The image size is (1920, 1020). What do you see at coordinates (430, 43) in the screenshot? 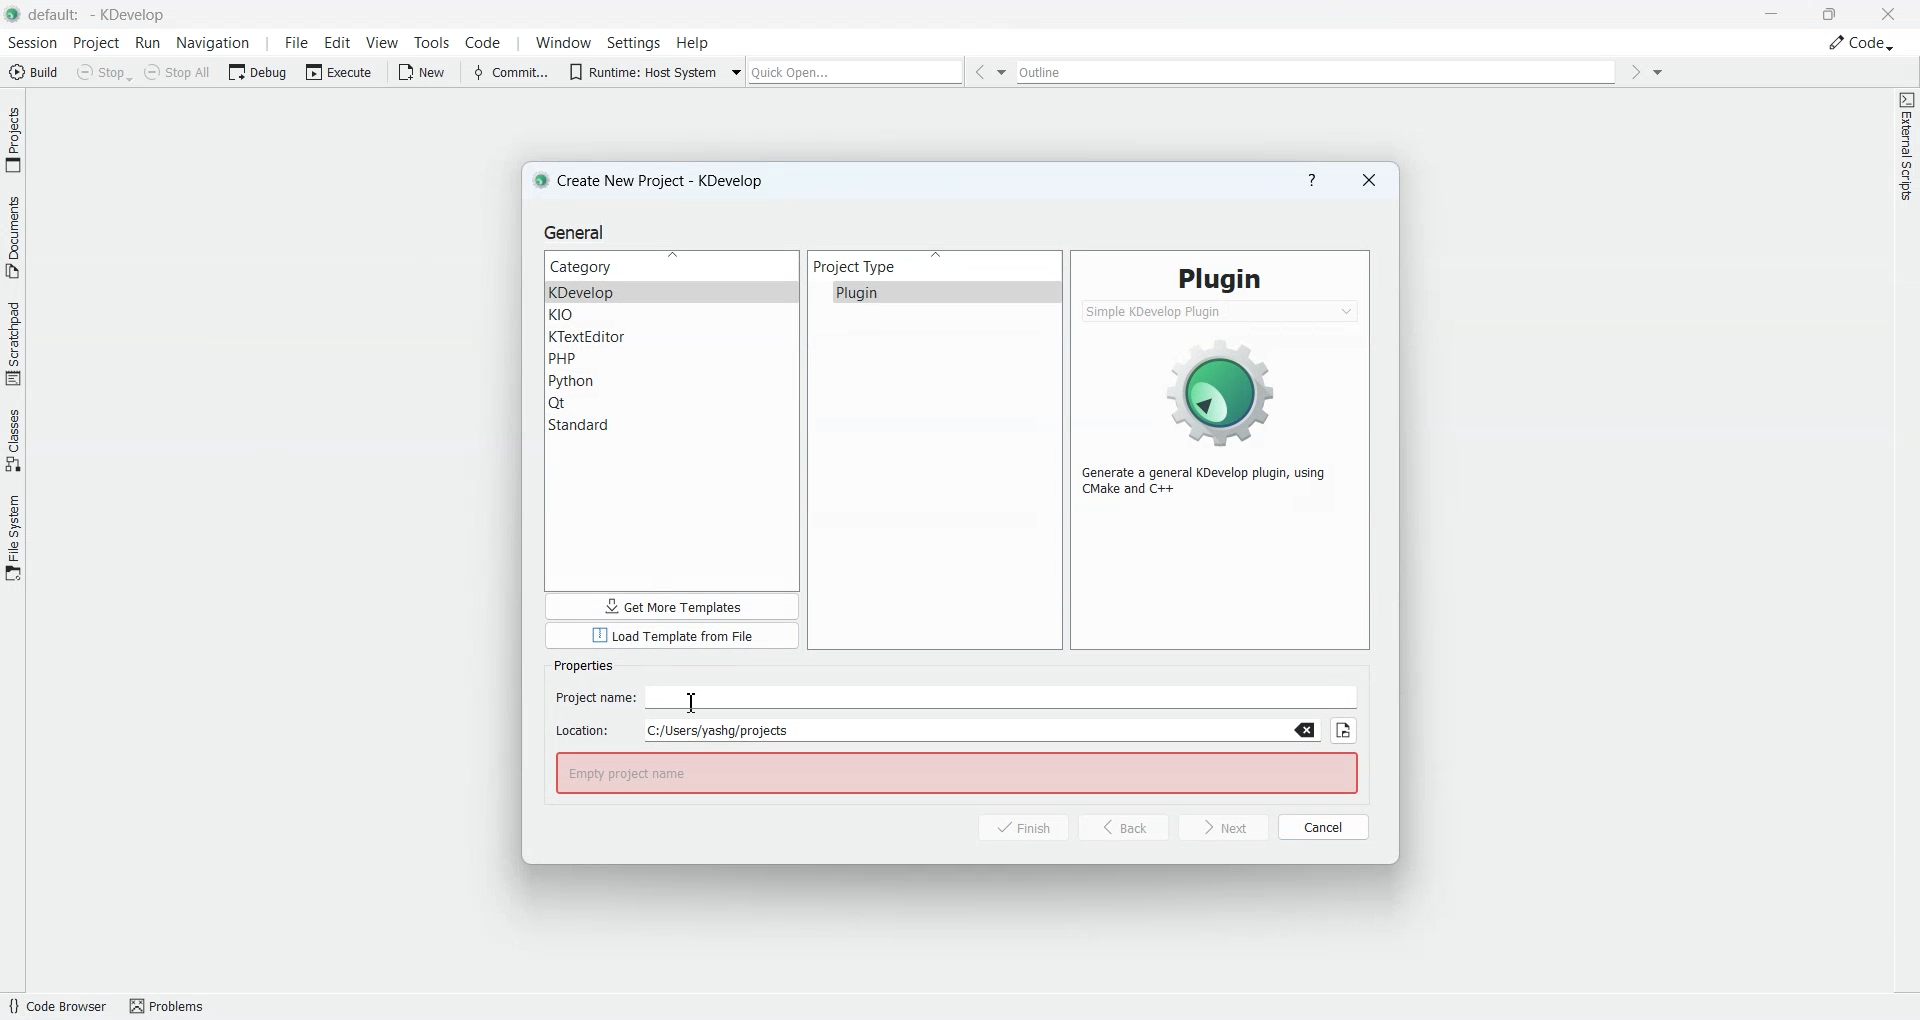
I see `Tools` at bounding box center [430, 43].